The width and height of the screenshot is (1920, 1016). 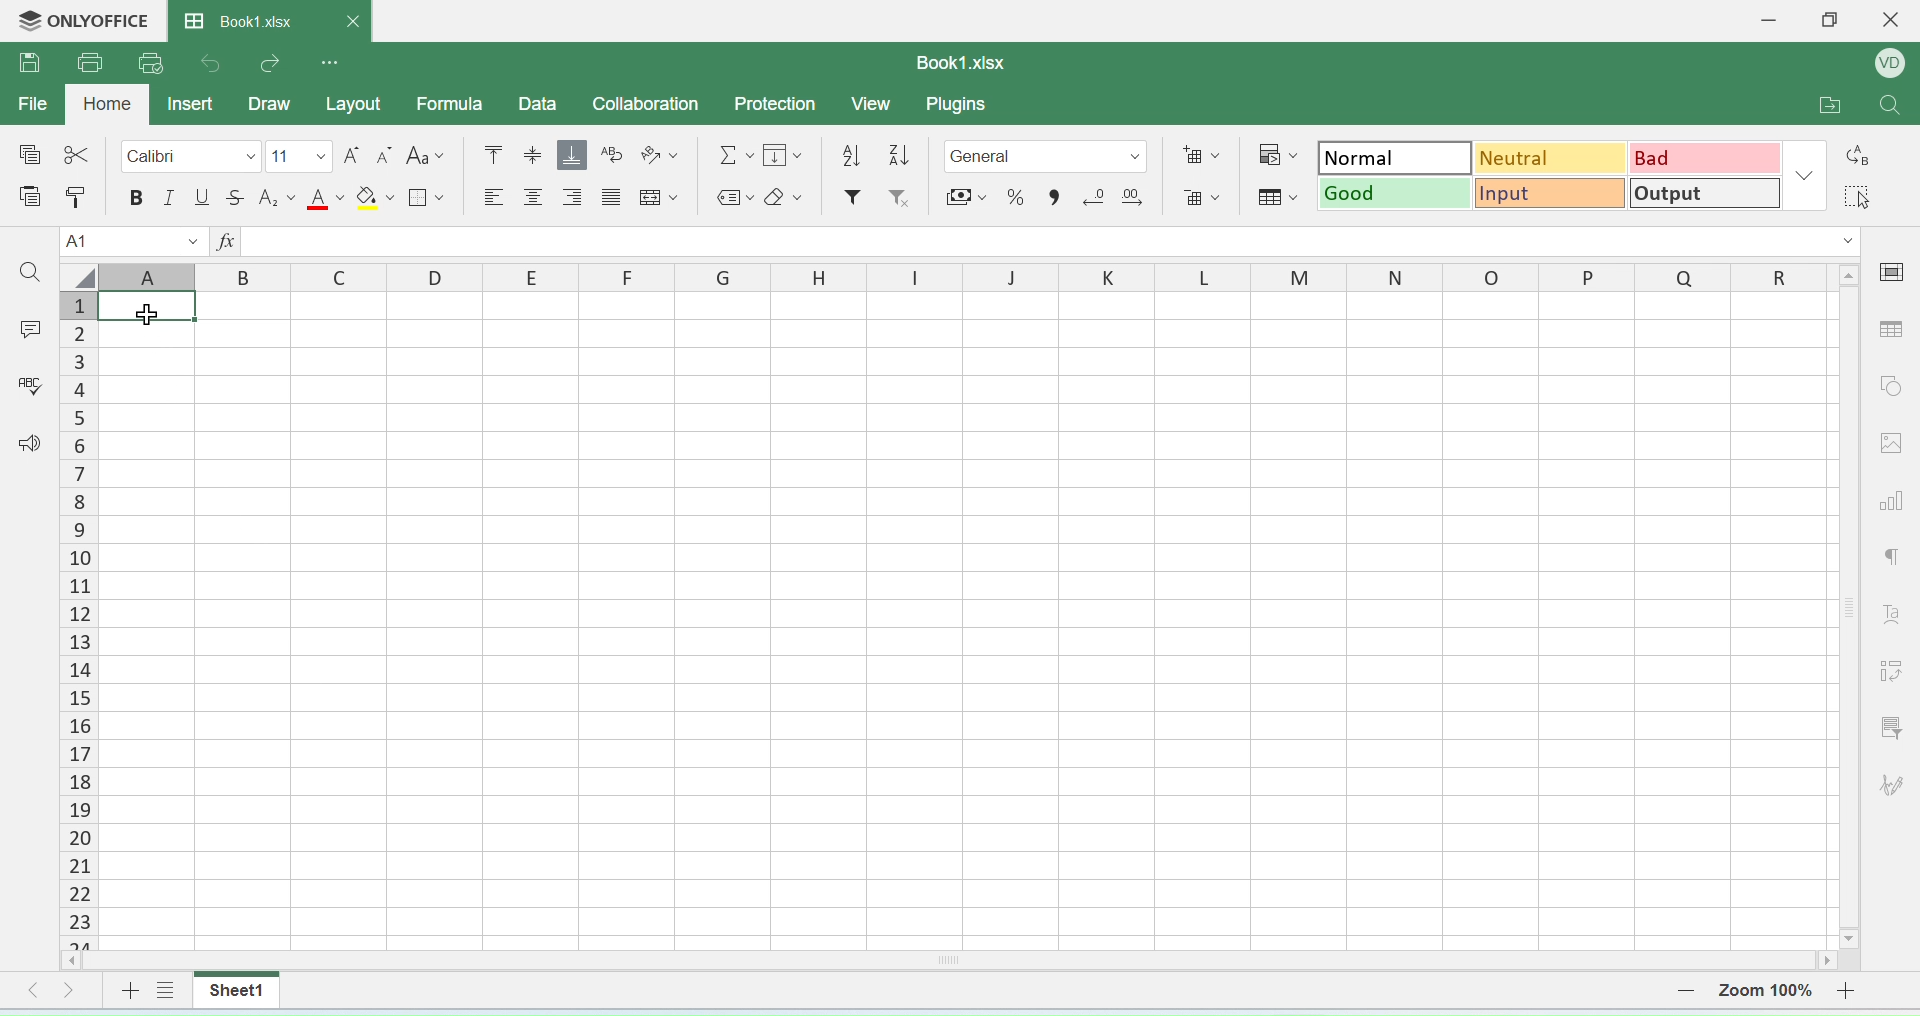 What do you see at coordinates (235, 196) in the screenshot?
I see `strikethrough` at bounding box center [235, 196].